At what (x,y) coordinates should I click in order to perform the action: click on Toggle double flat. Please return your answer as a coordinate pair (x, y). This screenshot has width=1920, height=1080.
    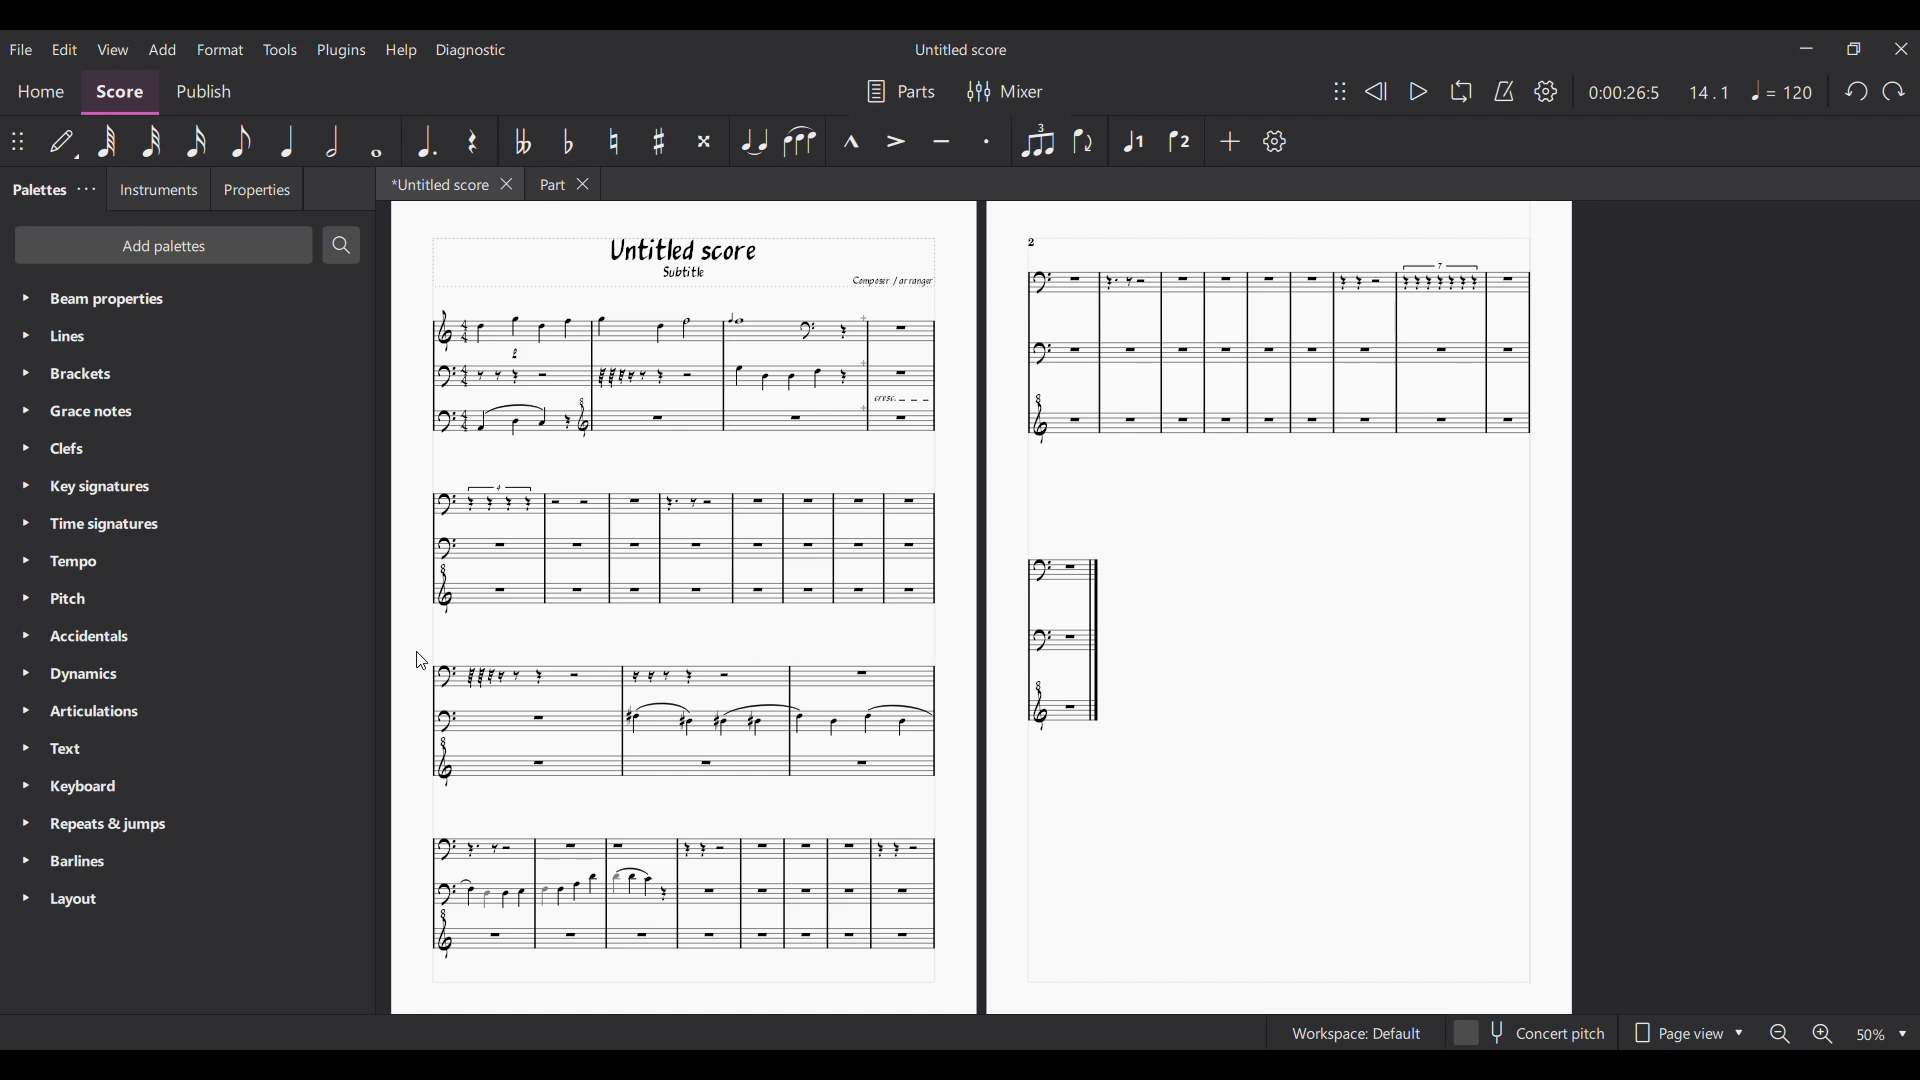
    Looking at the image, I should click on (523, 141).